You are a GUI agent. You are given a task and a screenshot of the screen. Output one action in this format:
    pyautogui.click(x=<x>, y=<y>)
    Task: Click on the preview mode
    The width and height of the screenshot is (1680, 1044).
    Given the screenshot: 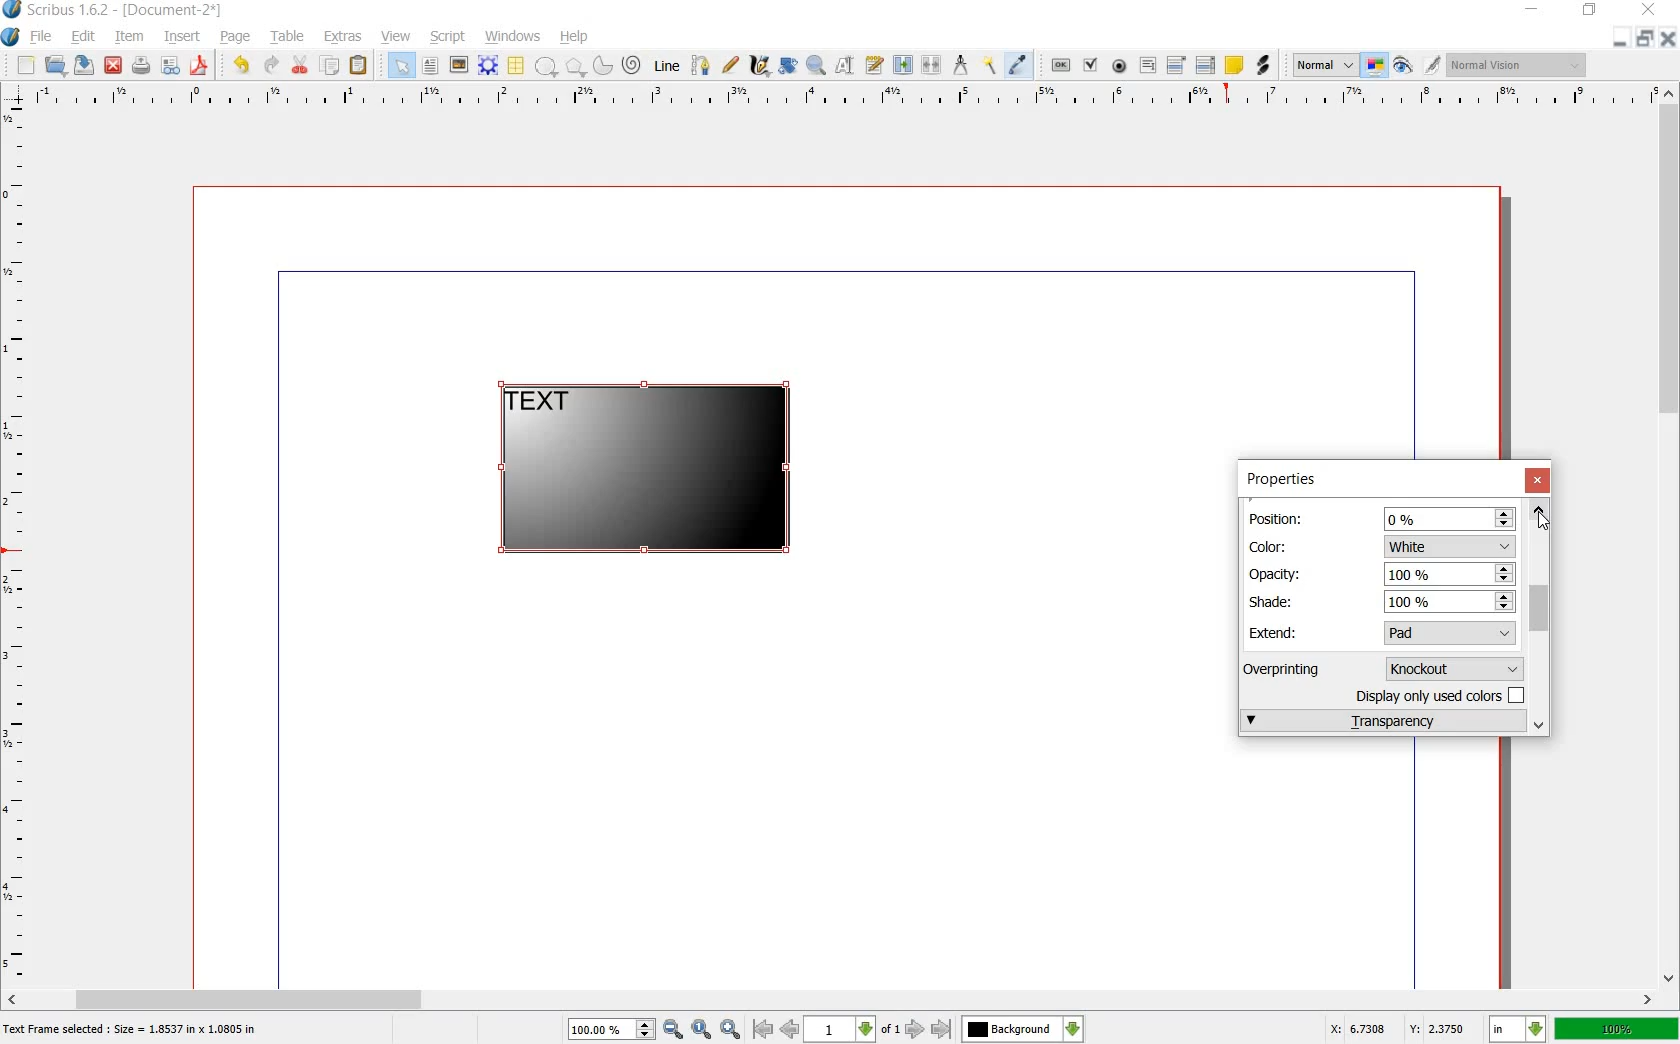 What is the action you would take?
    pyautogui.click(x=1403, y=65)
    